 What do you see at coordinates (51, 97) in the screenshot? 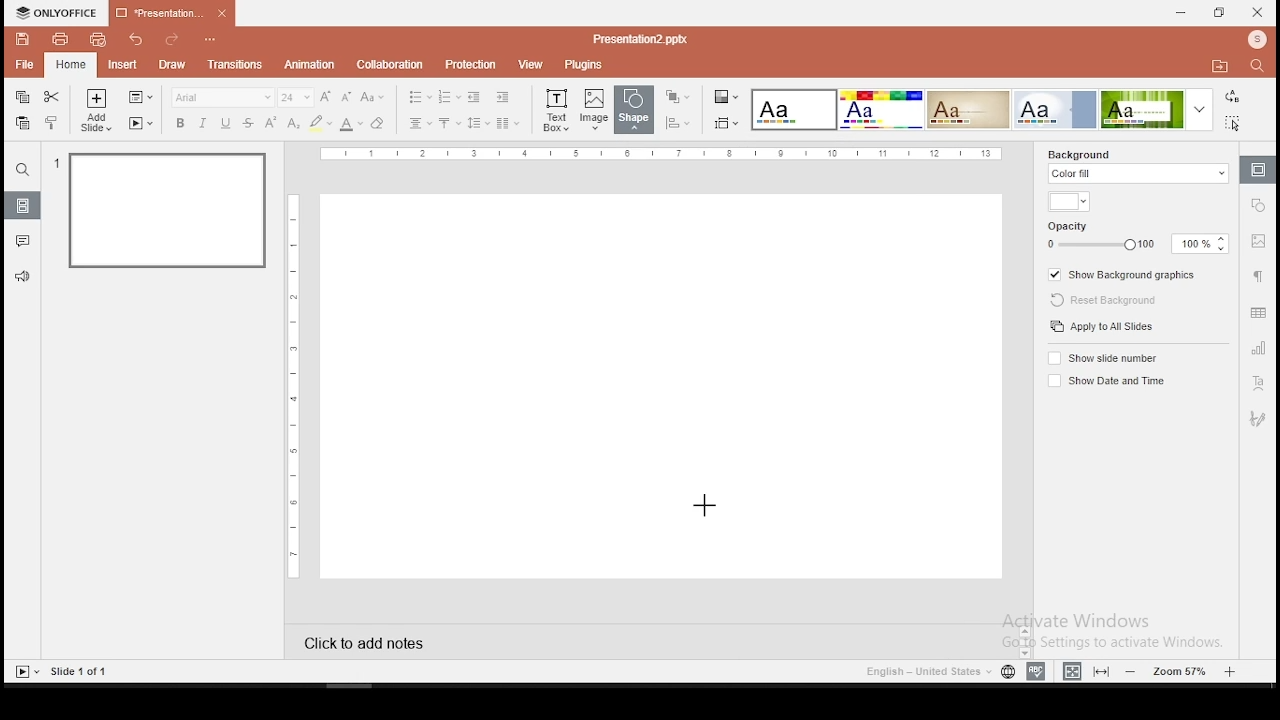
I see `cut` at bounding box center [51, 97].